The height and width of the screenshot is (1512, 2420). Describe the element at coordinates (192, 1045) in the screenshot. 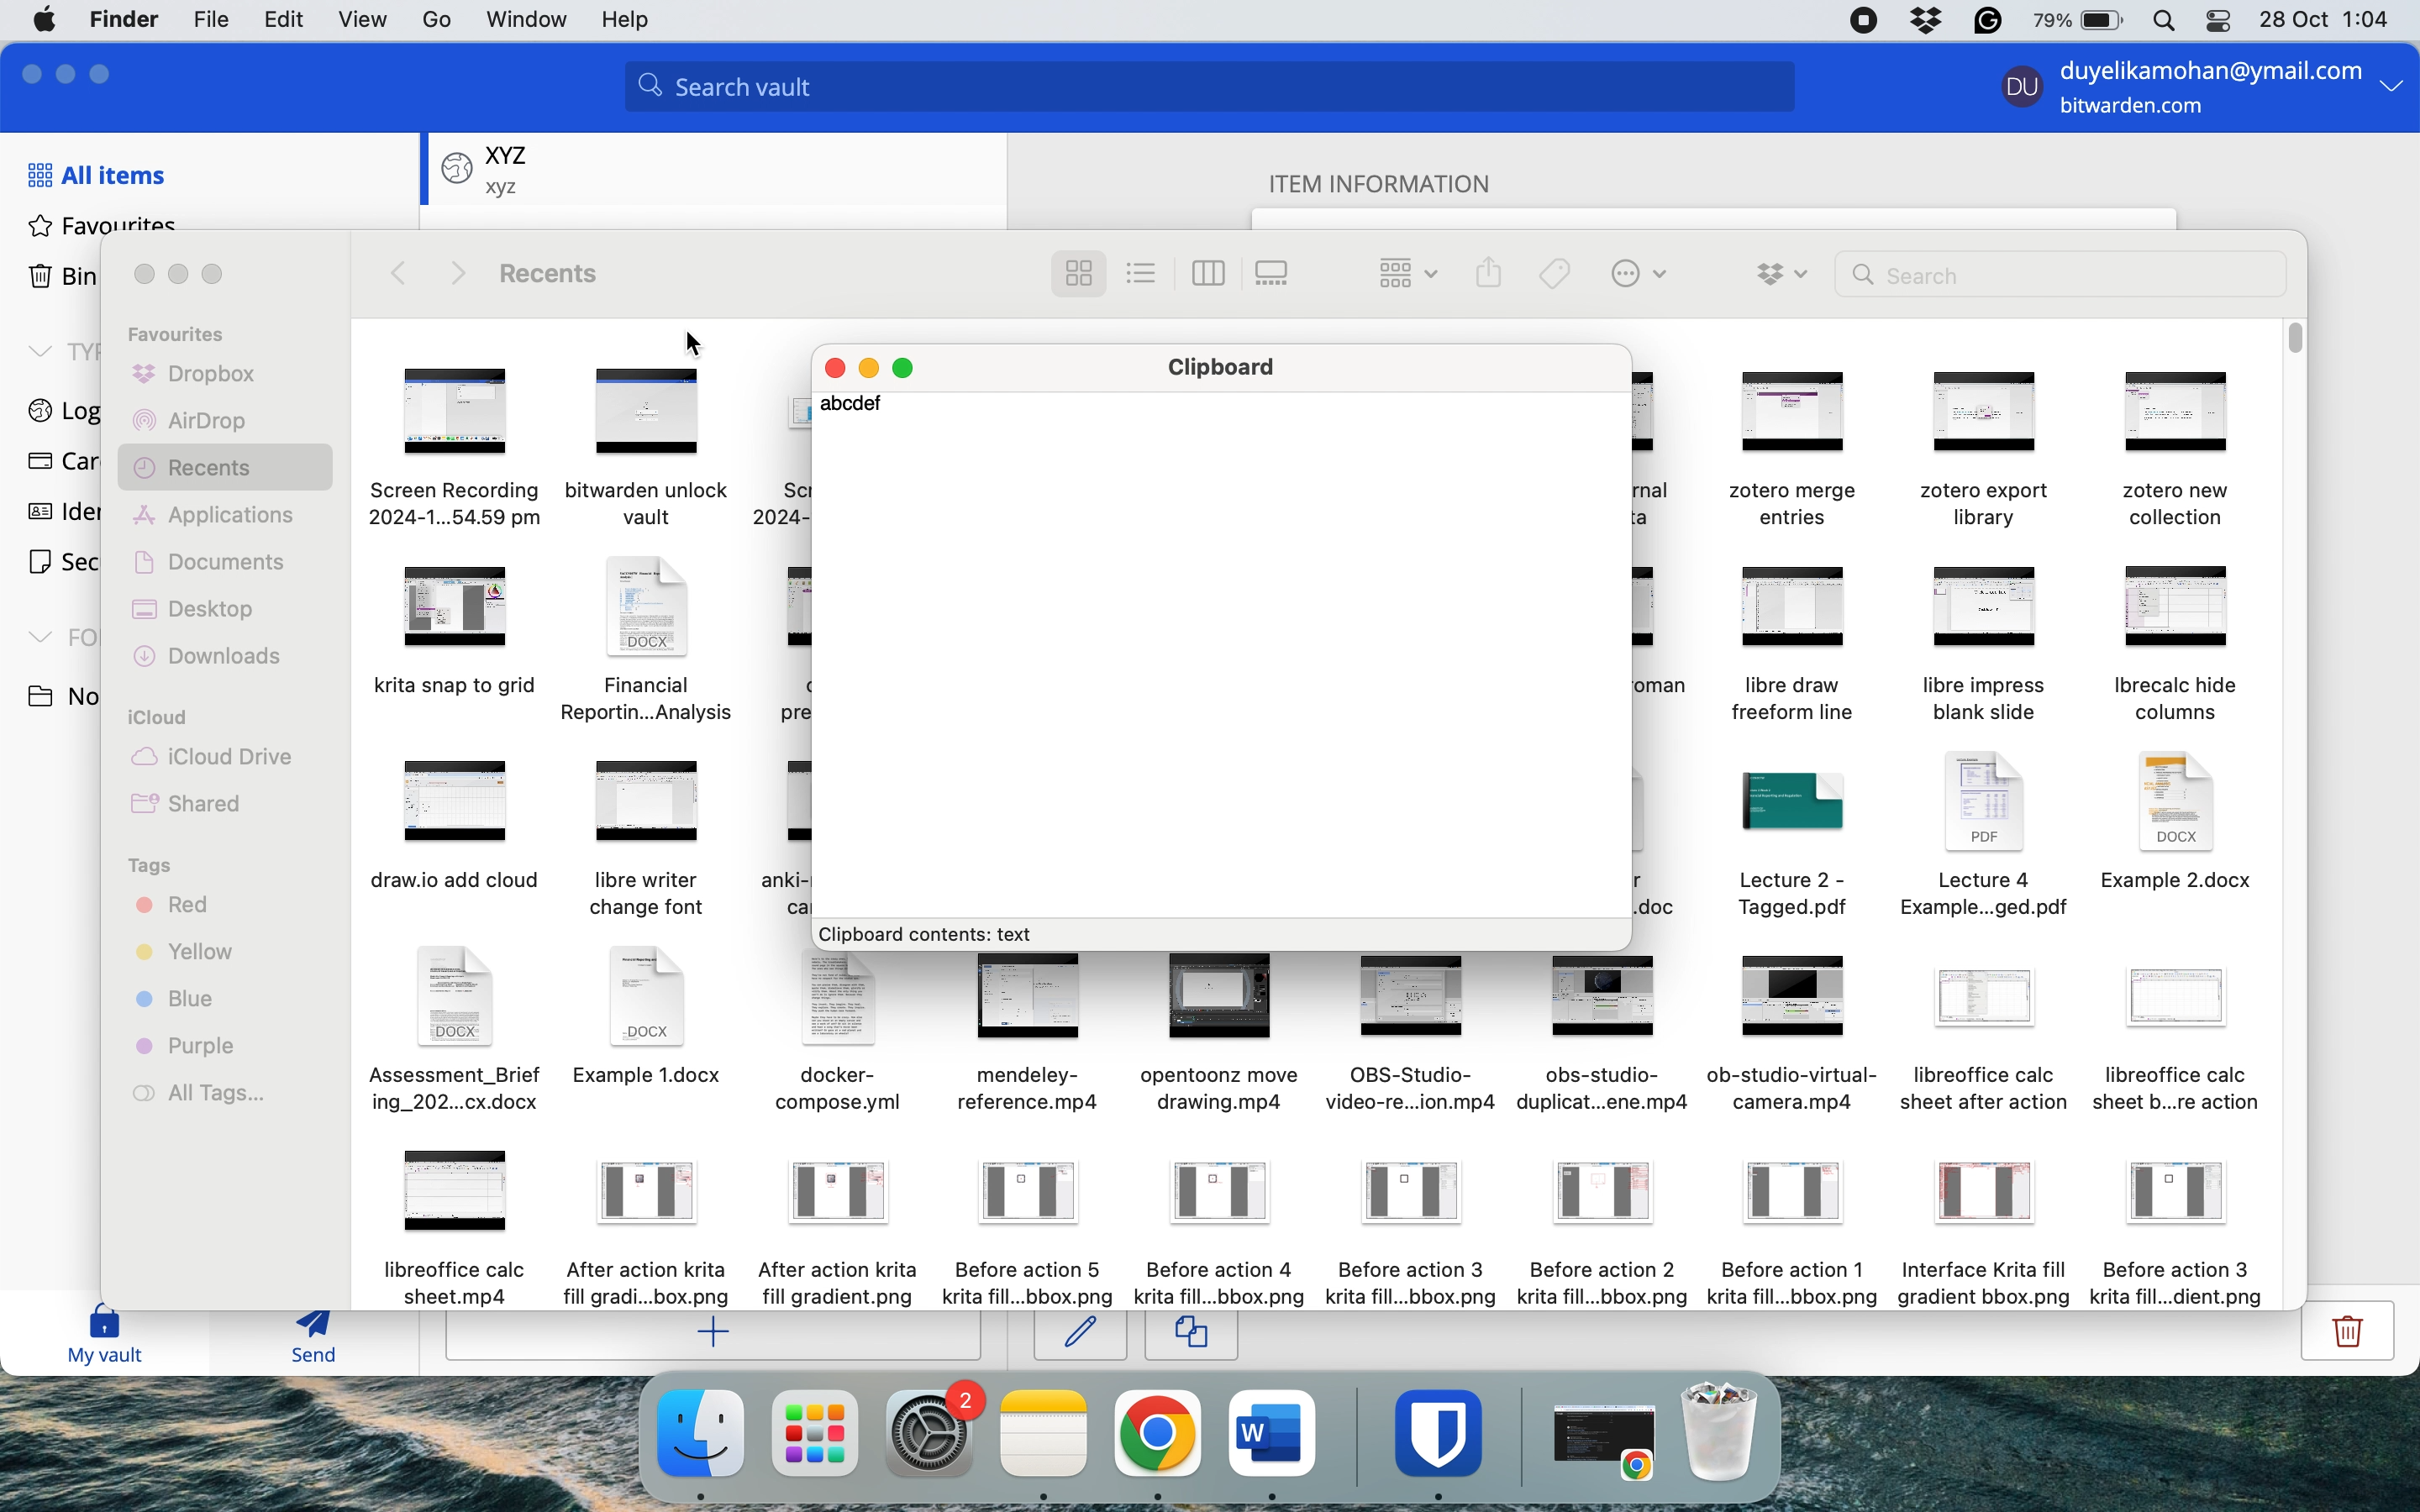

I see `purple tag` at that location.